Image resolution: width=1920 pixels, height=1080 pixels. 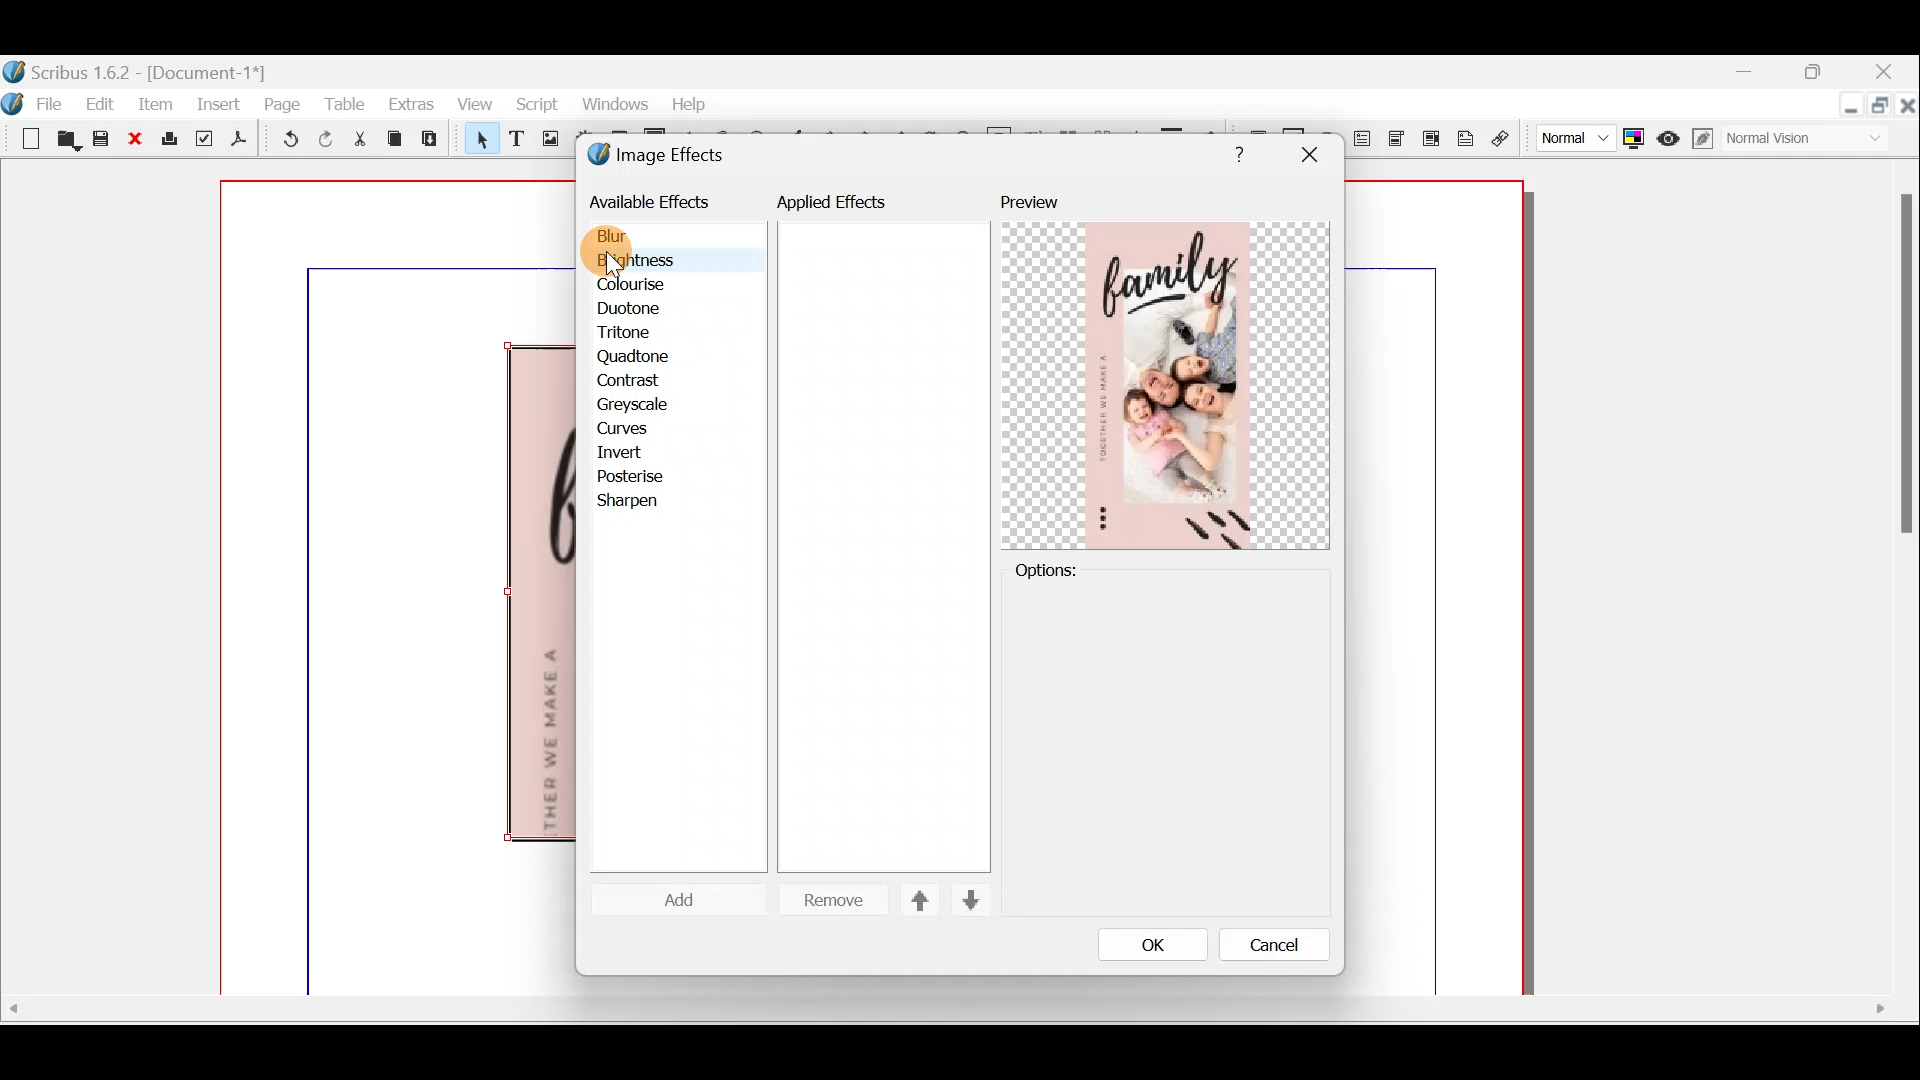 What do you see at coordinates (644, 476) in the screenshot?
I see `Posterise` at bounding box center [644, 476].